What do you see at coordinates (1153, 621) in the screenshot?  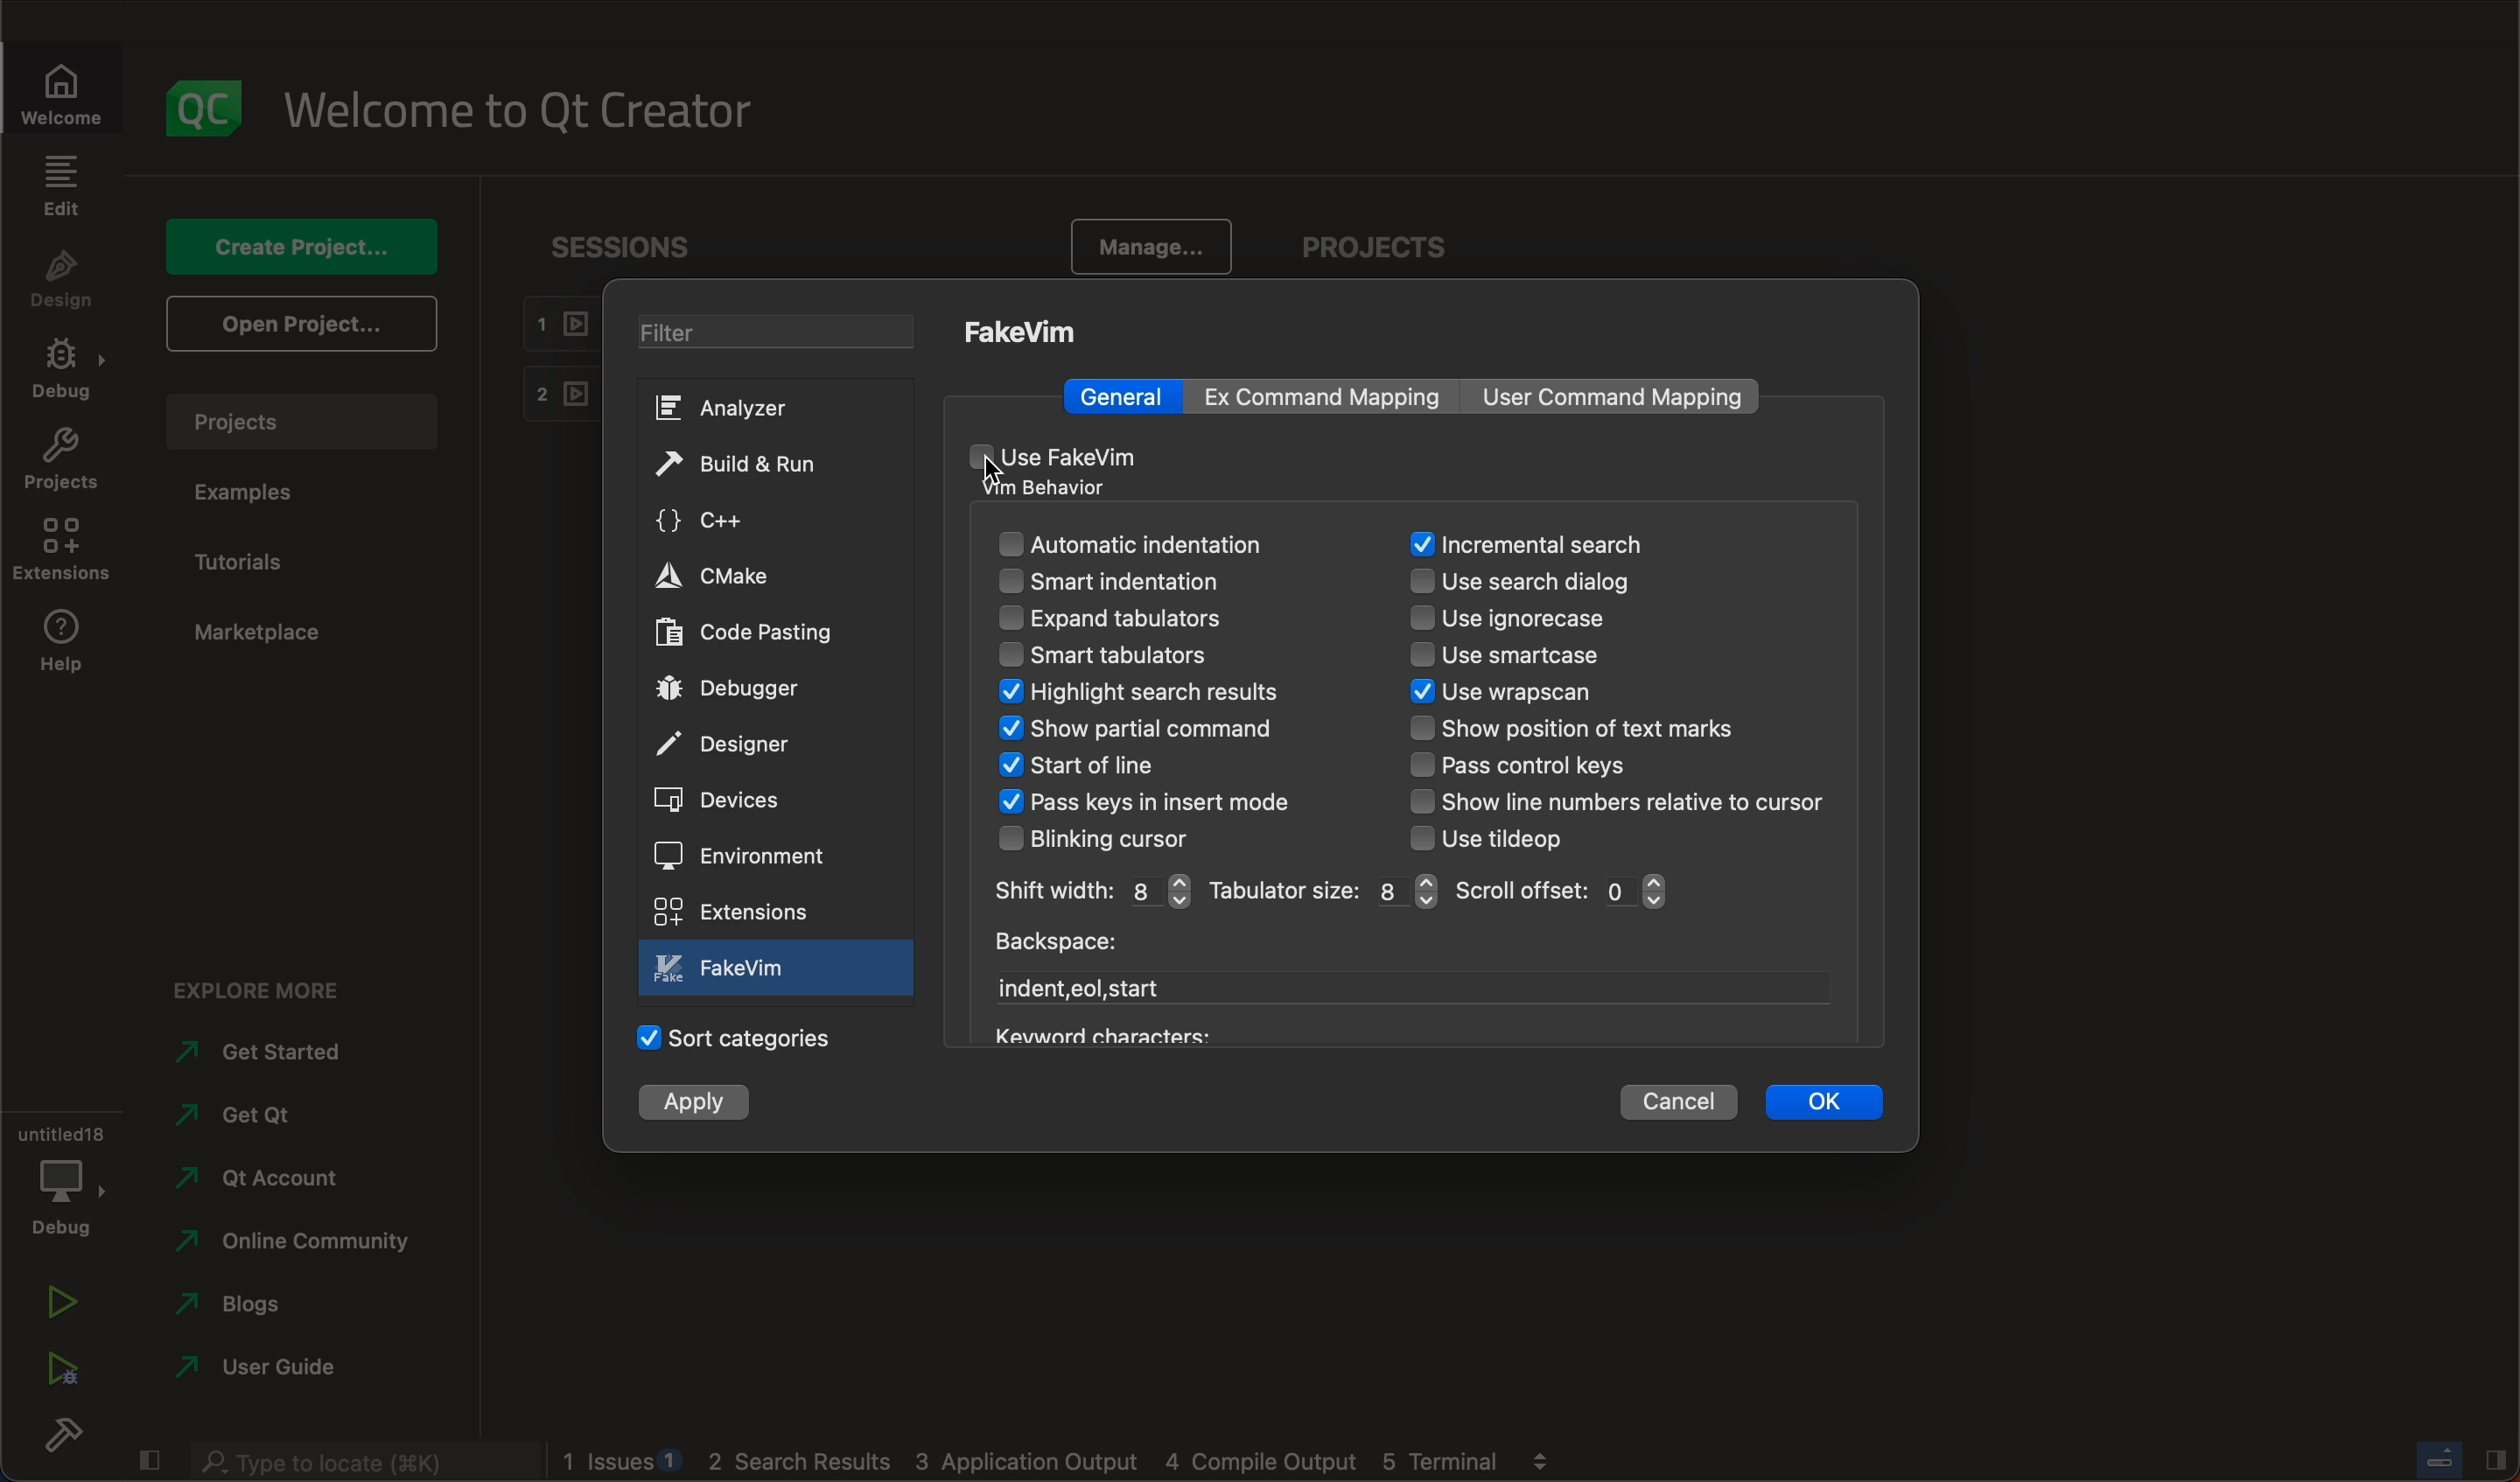 I see `expand` at bounding box center [1153, 621].